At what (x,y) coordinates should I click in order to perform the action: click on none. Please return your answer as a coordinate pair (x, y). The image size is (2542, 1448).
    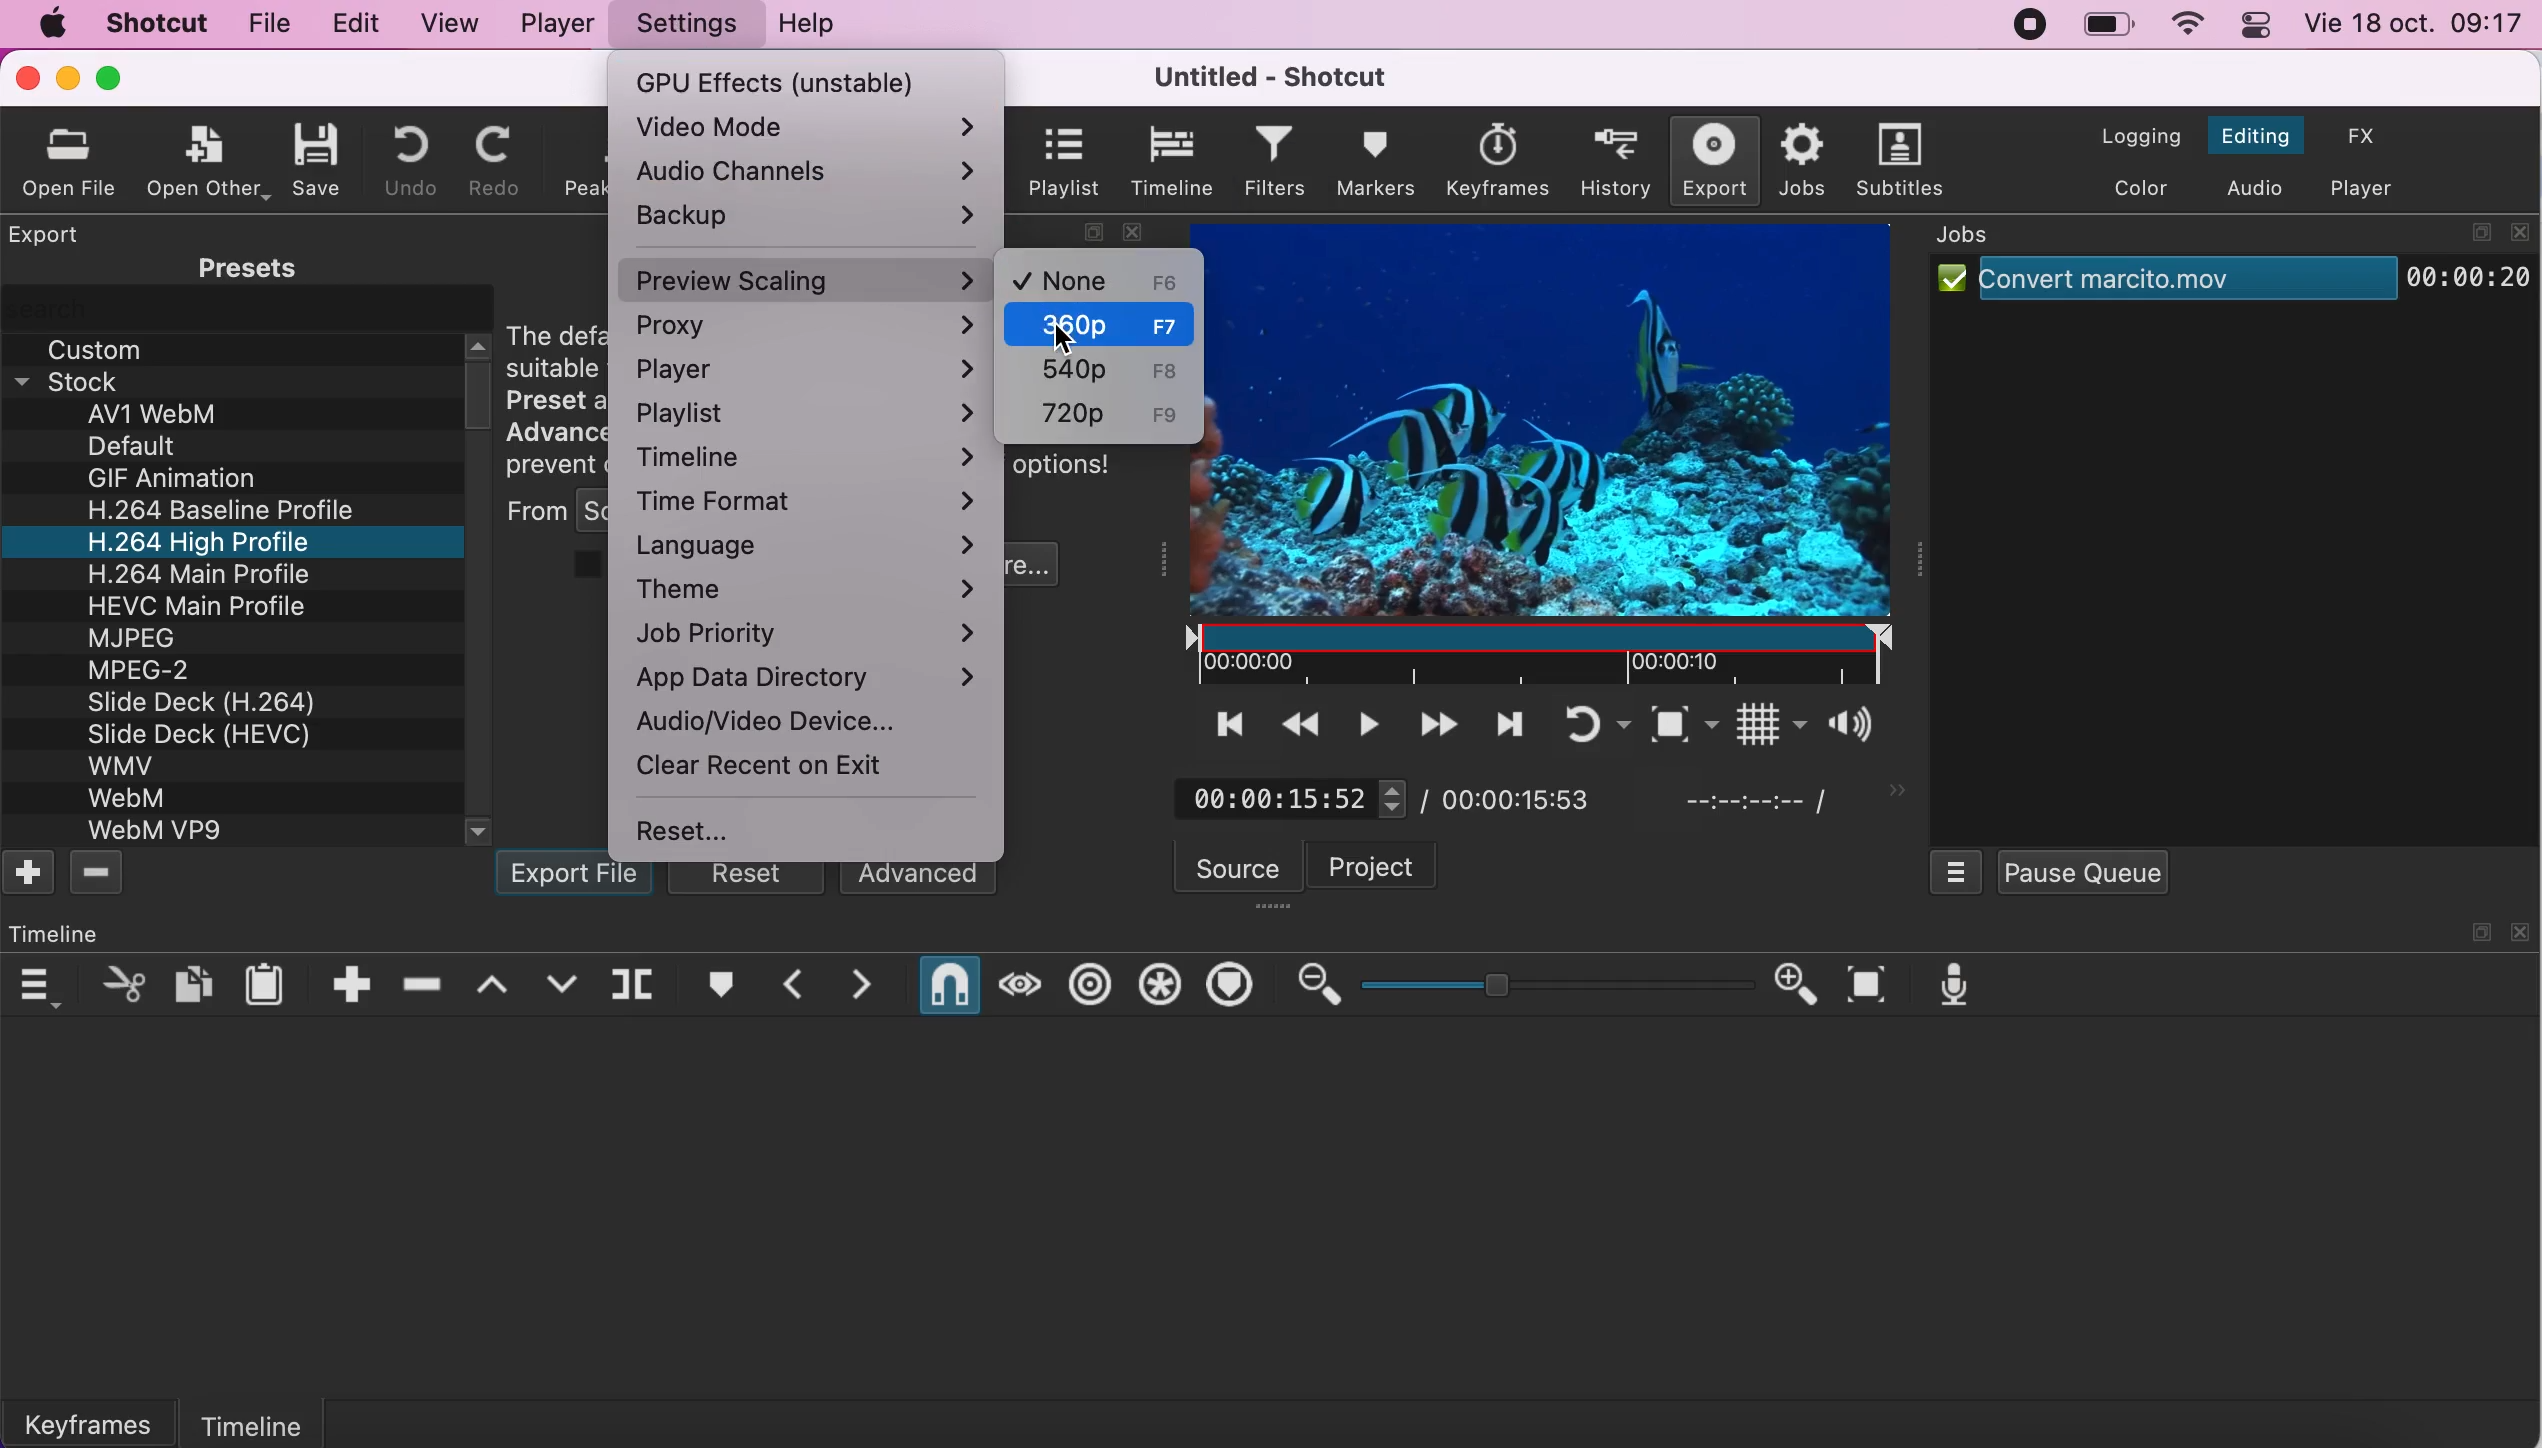
    Looking at the image, I should click on (1099, 280).